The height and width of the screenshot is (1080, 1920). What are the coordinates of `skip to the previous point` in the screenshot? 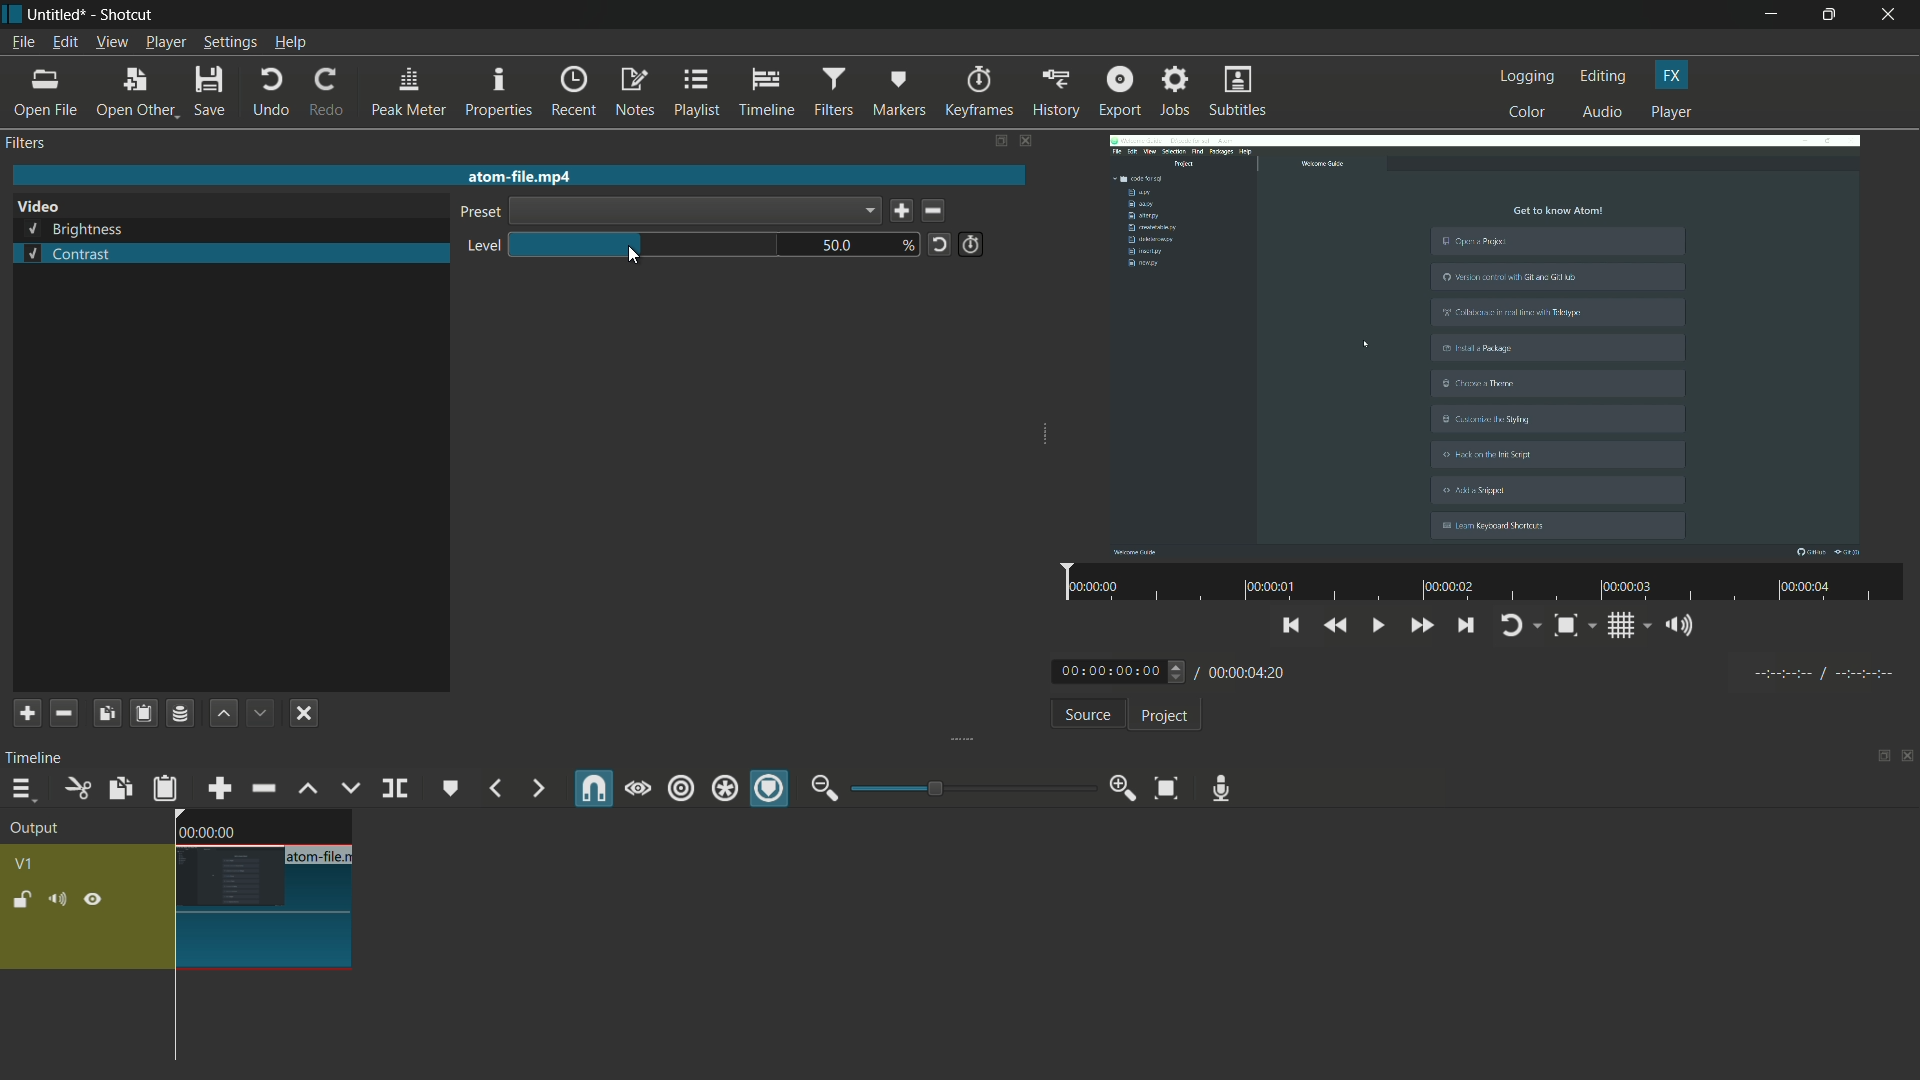 It's located at (1291, 623).